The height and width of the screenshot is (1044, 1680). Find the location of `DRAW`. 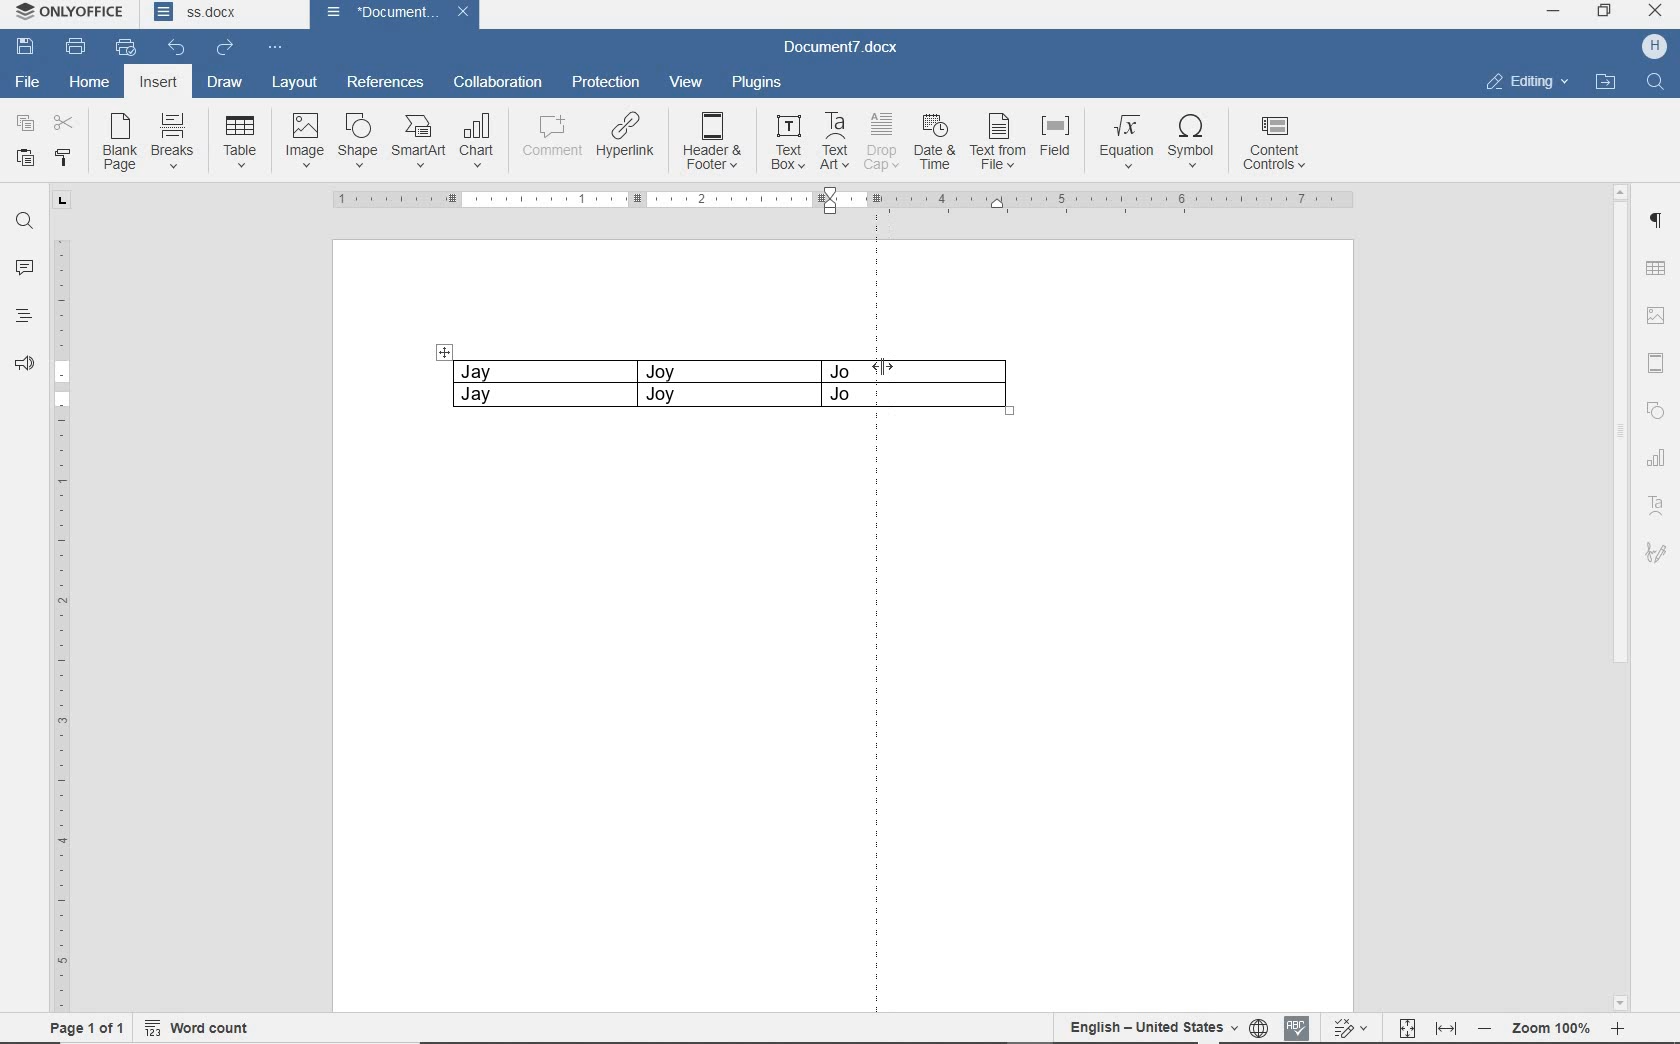

DRAW is located at coordinates (224, 81).